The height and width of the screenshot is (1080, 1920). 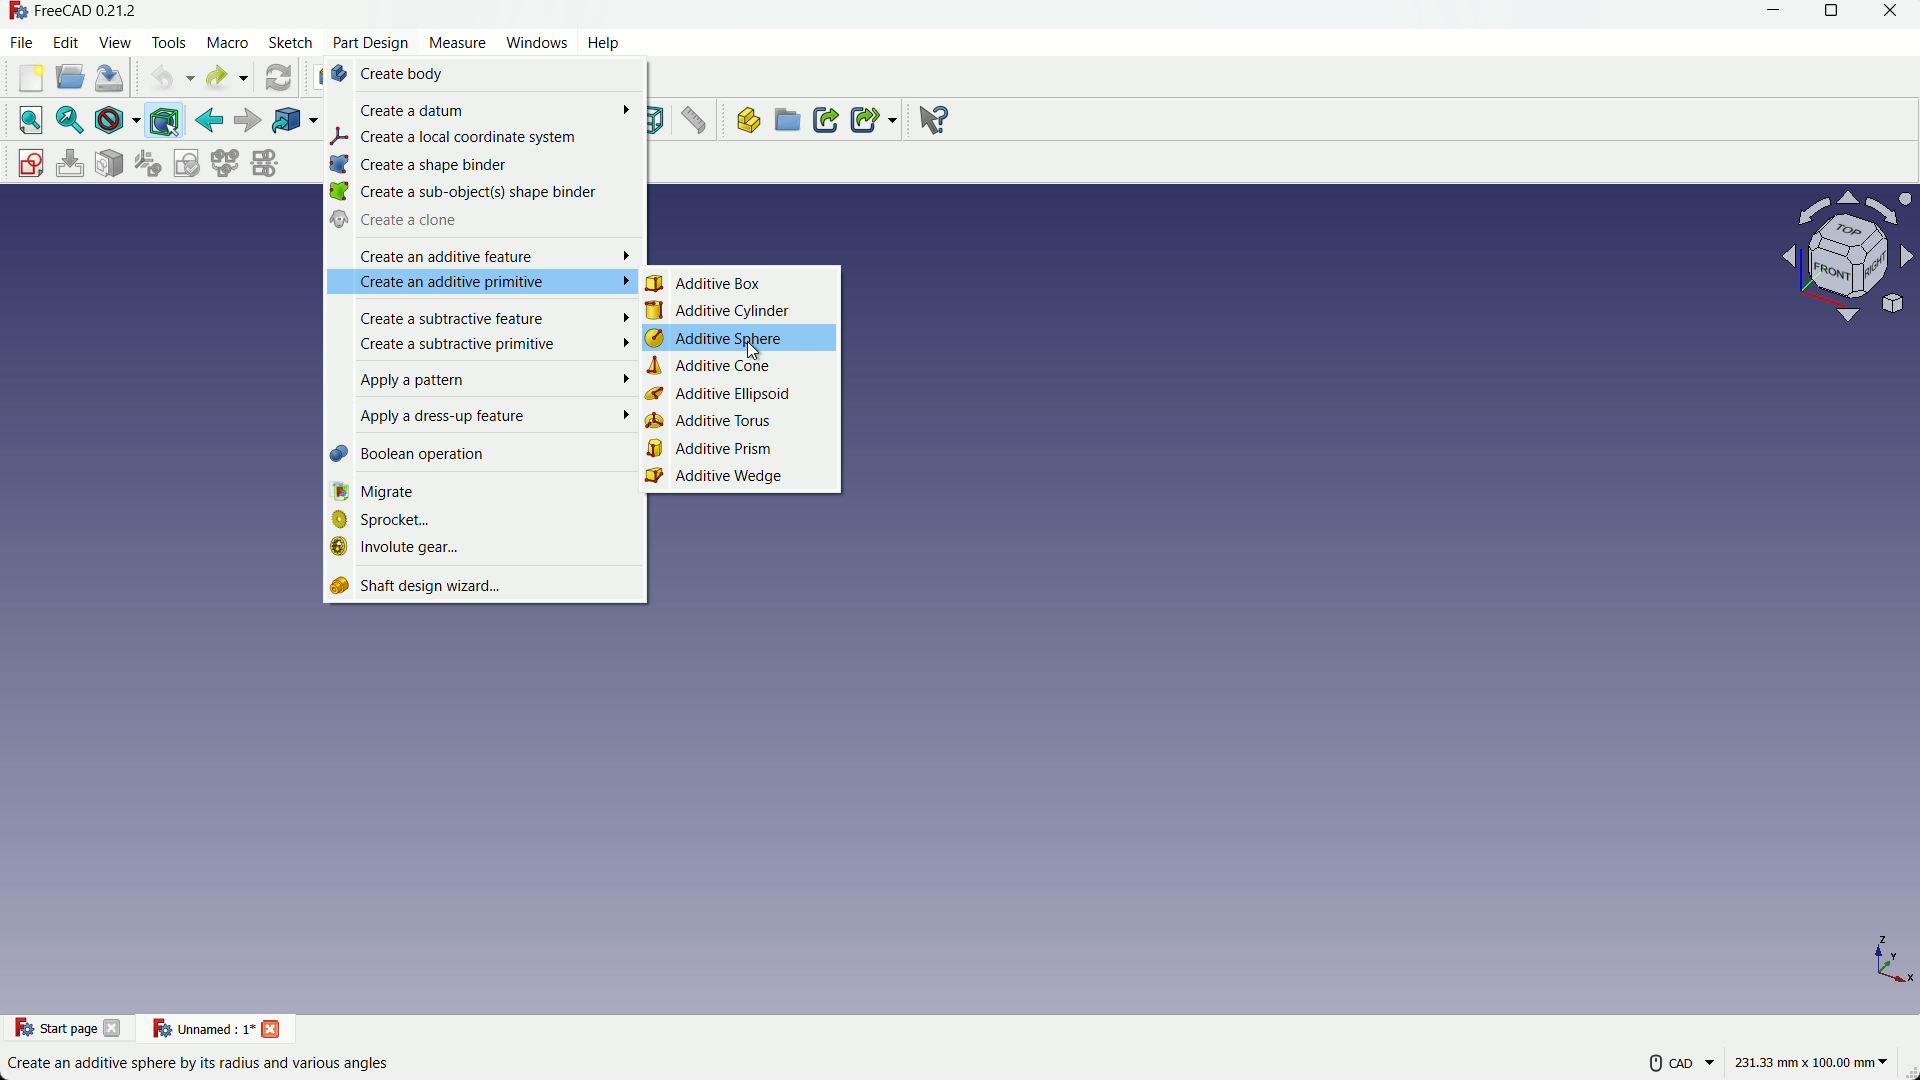 I want to click on view menu, so click(x=115, y=41).